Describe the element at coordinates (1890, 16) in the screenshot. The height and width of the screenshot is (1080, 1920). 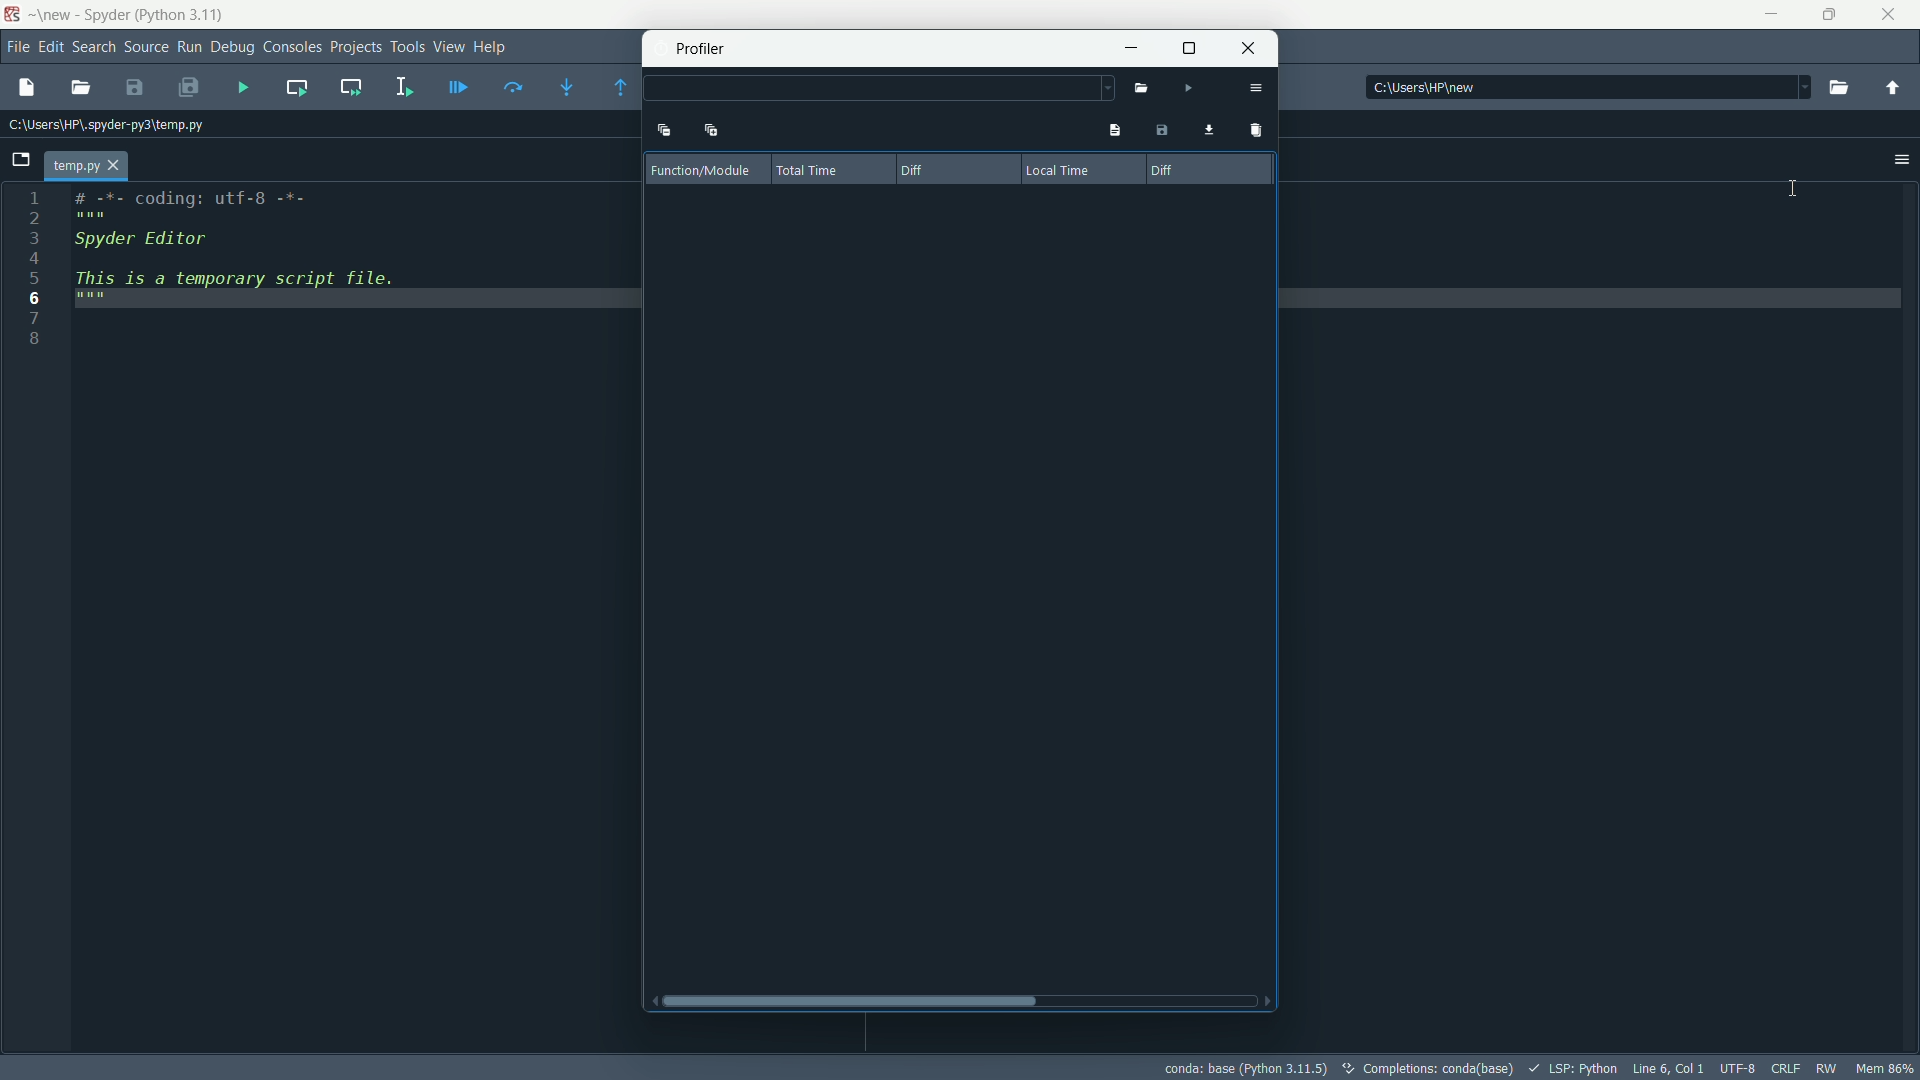
I see `close app` at that location.